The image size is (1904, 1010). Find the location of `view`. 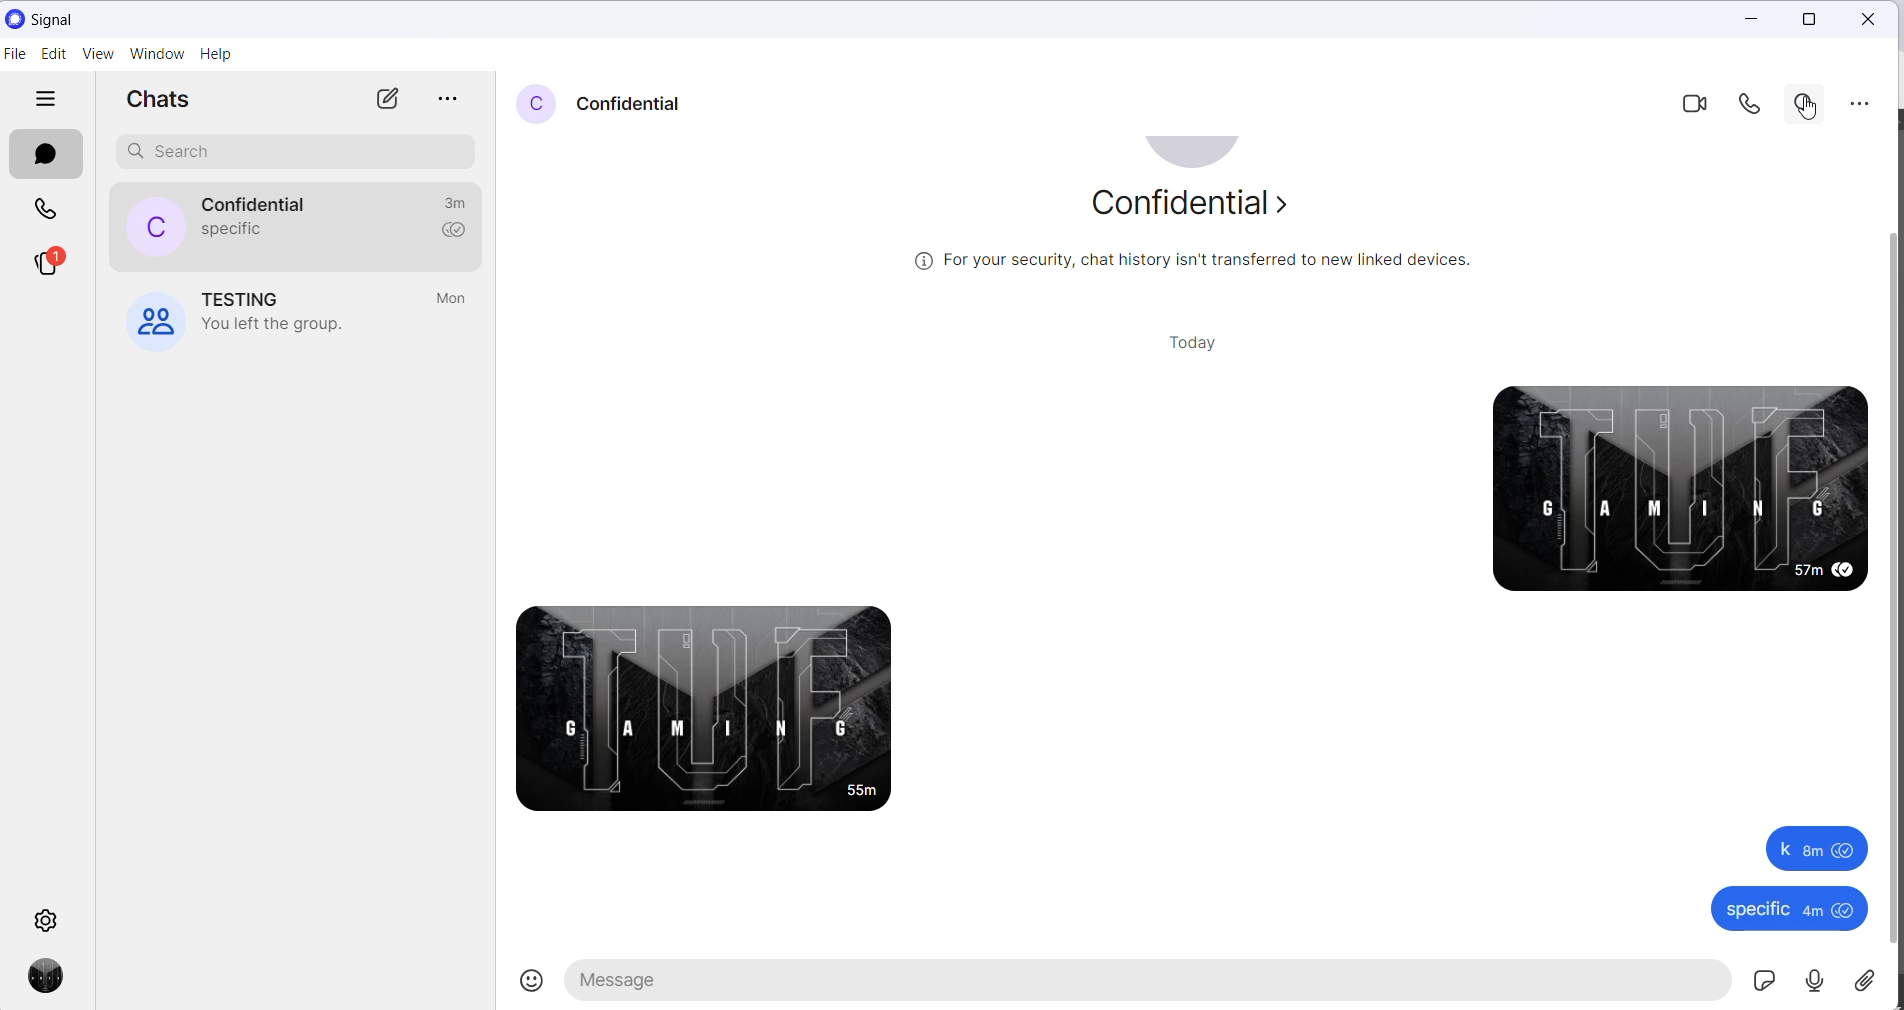

view is located at coordinates (103, 56).